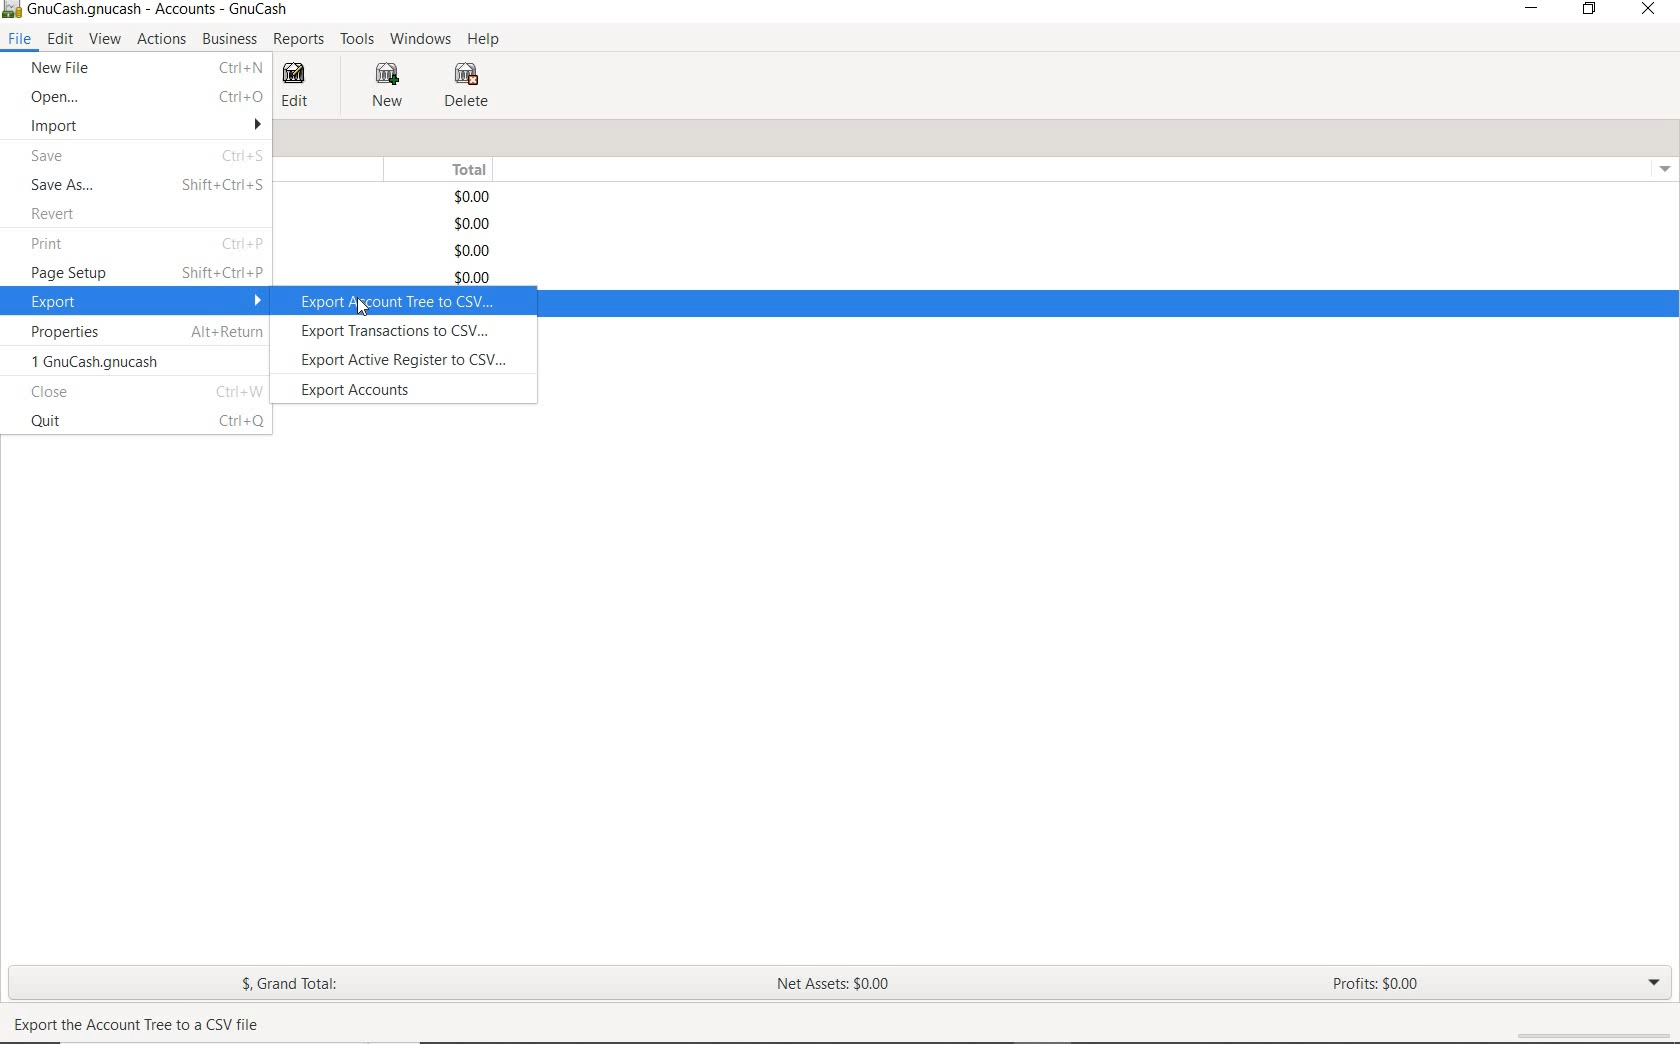 The height and width of the screenshot is (1044, 1680). Describe the element at coordinates (361, 307) in the screenshot. I see `cursor` at that location.